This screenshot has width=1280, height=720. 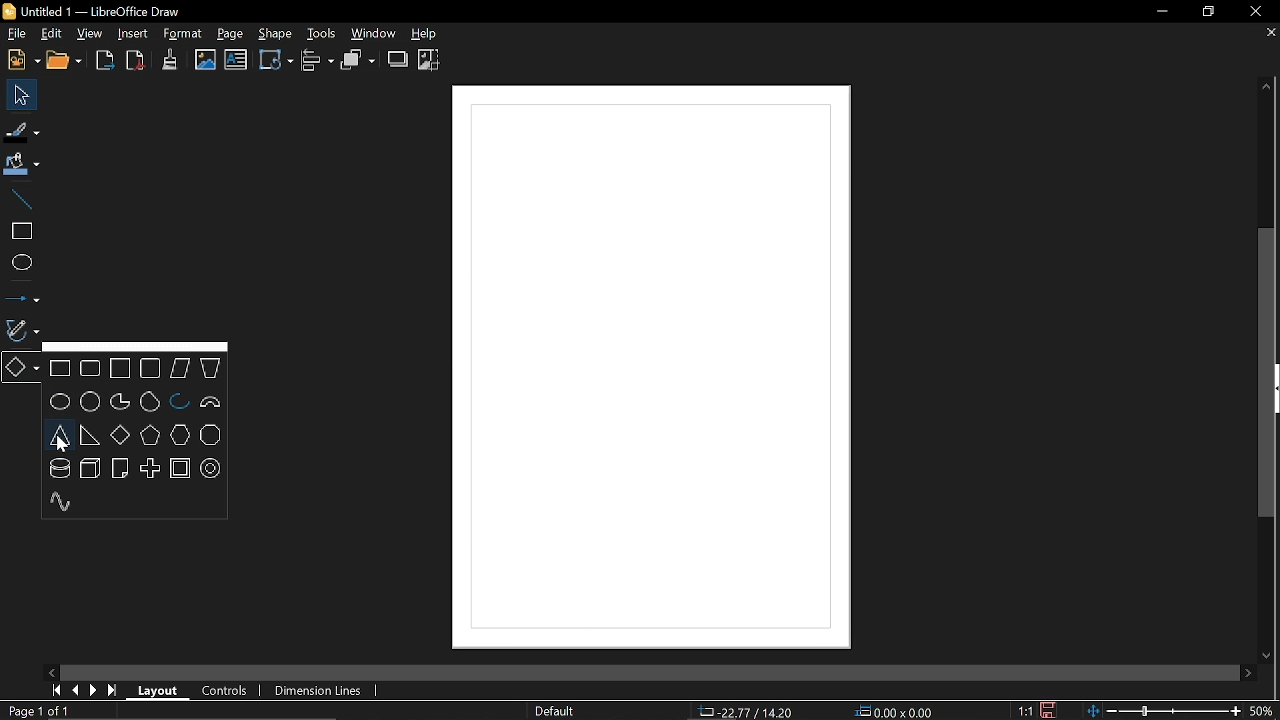 I want to click on Move lfeft, so click(x=53, y=671).